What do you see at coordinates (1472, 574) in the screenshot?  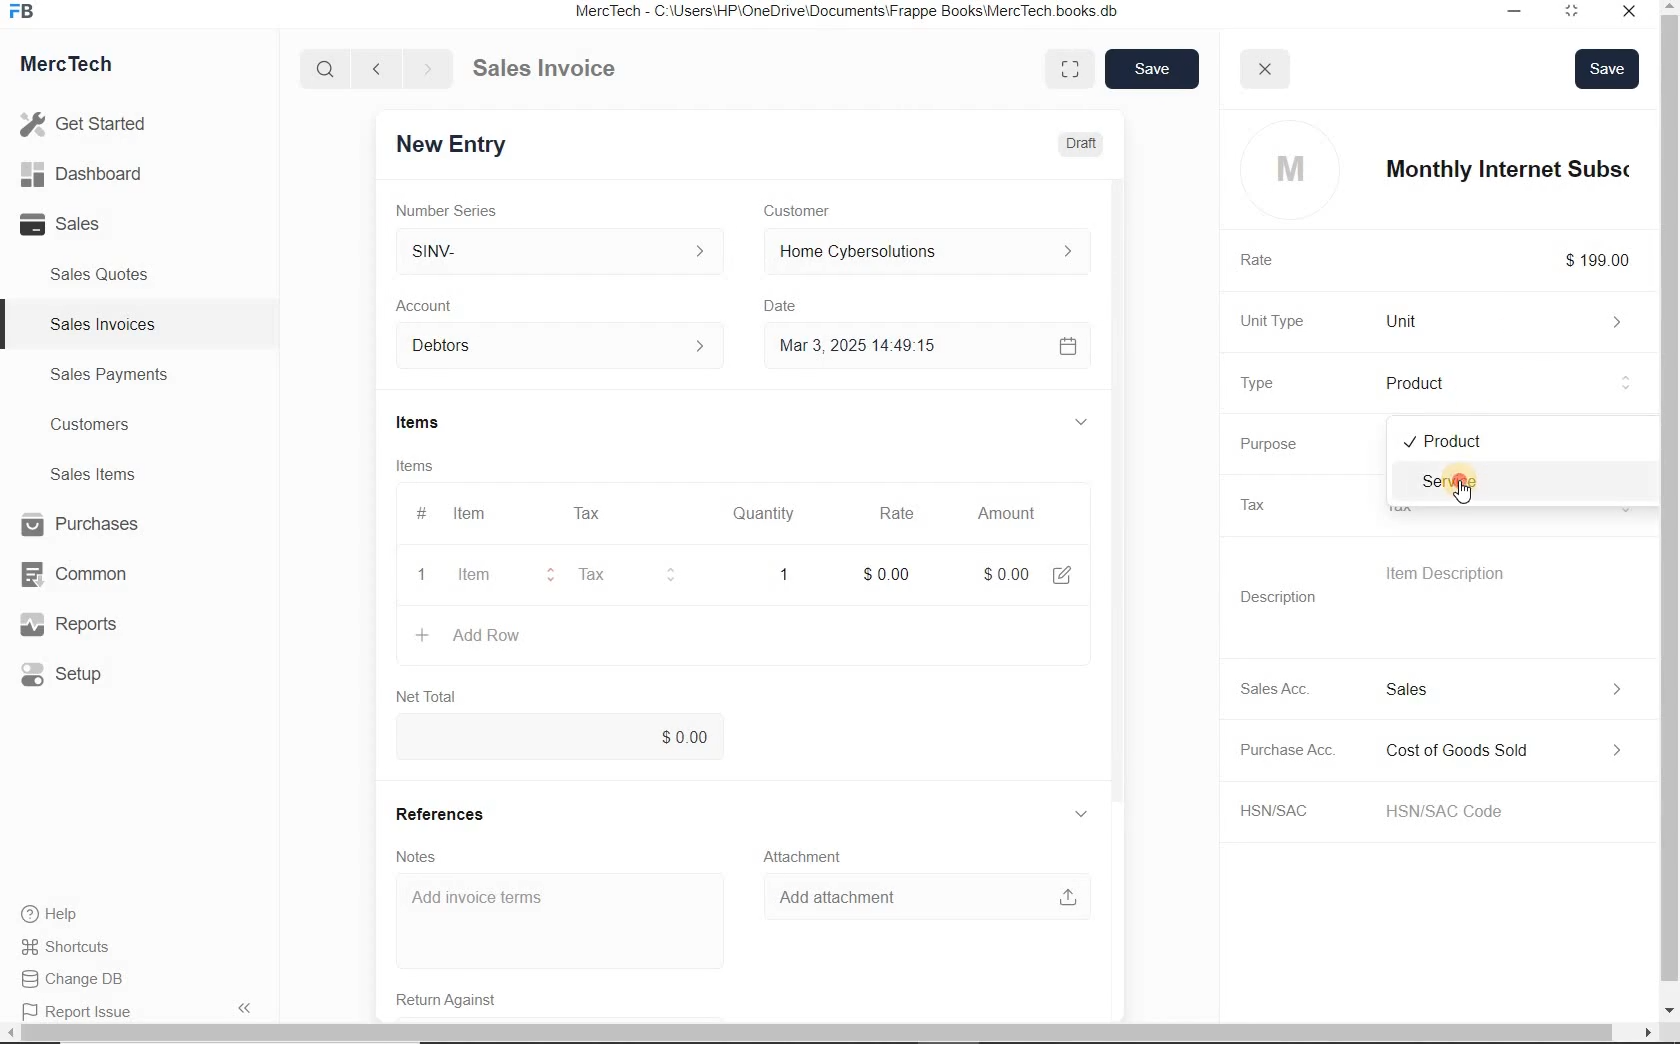 I see `Item Description` at bounding box center [1472, 574].